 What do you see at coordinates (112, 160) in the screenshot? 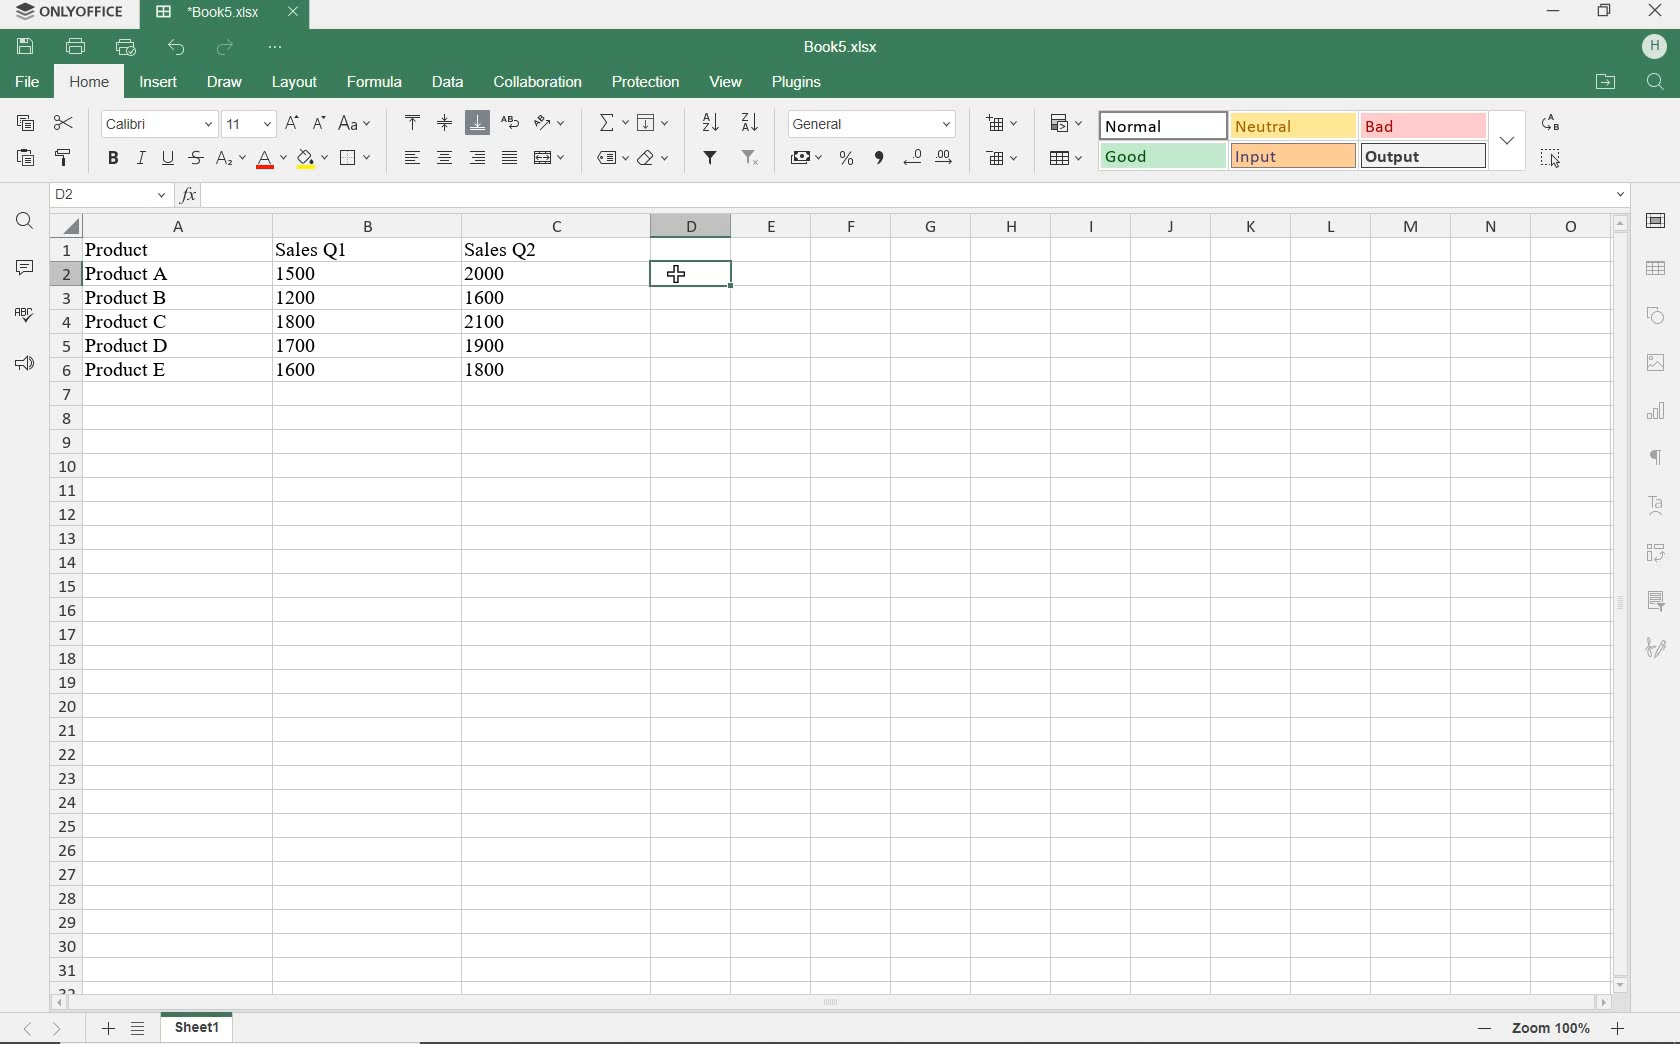
I see `bold` at bounding box center [112, 160].